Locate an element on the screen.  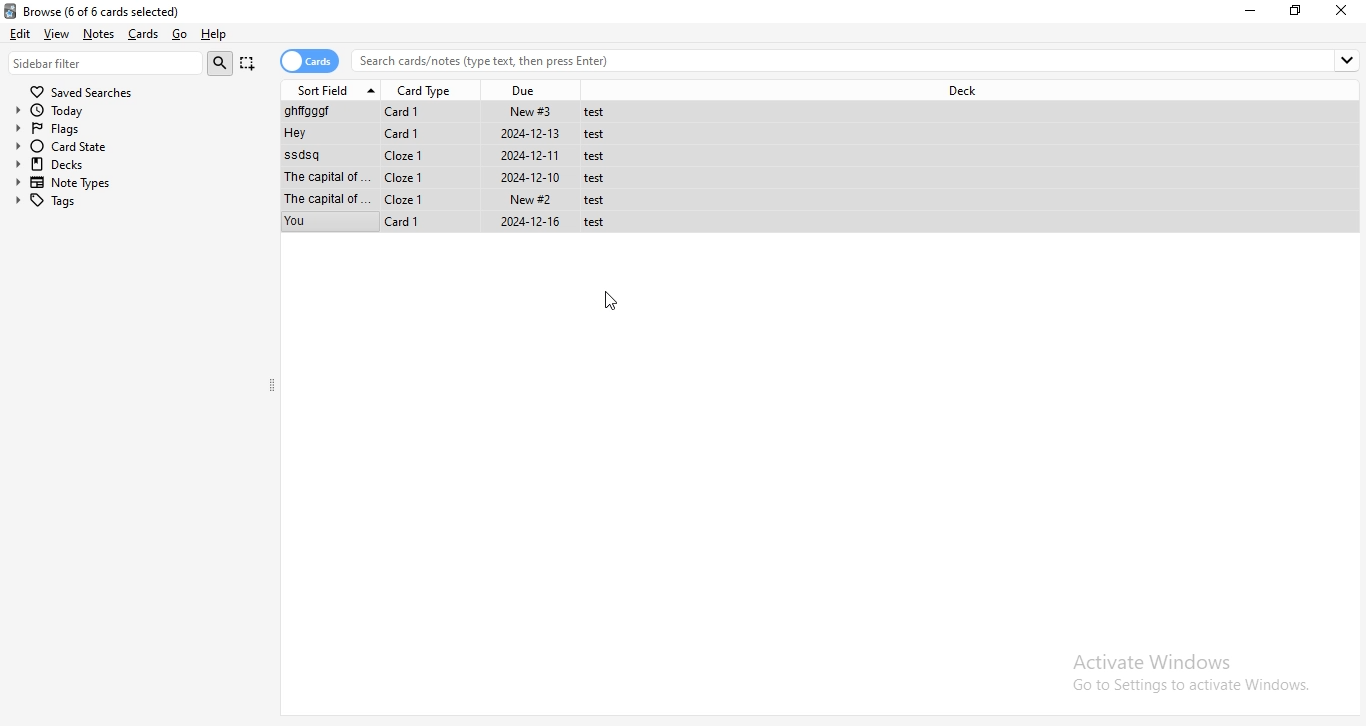
sidebar filter is located at coordinates (106, 63).